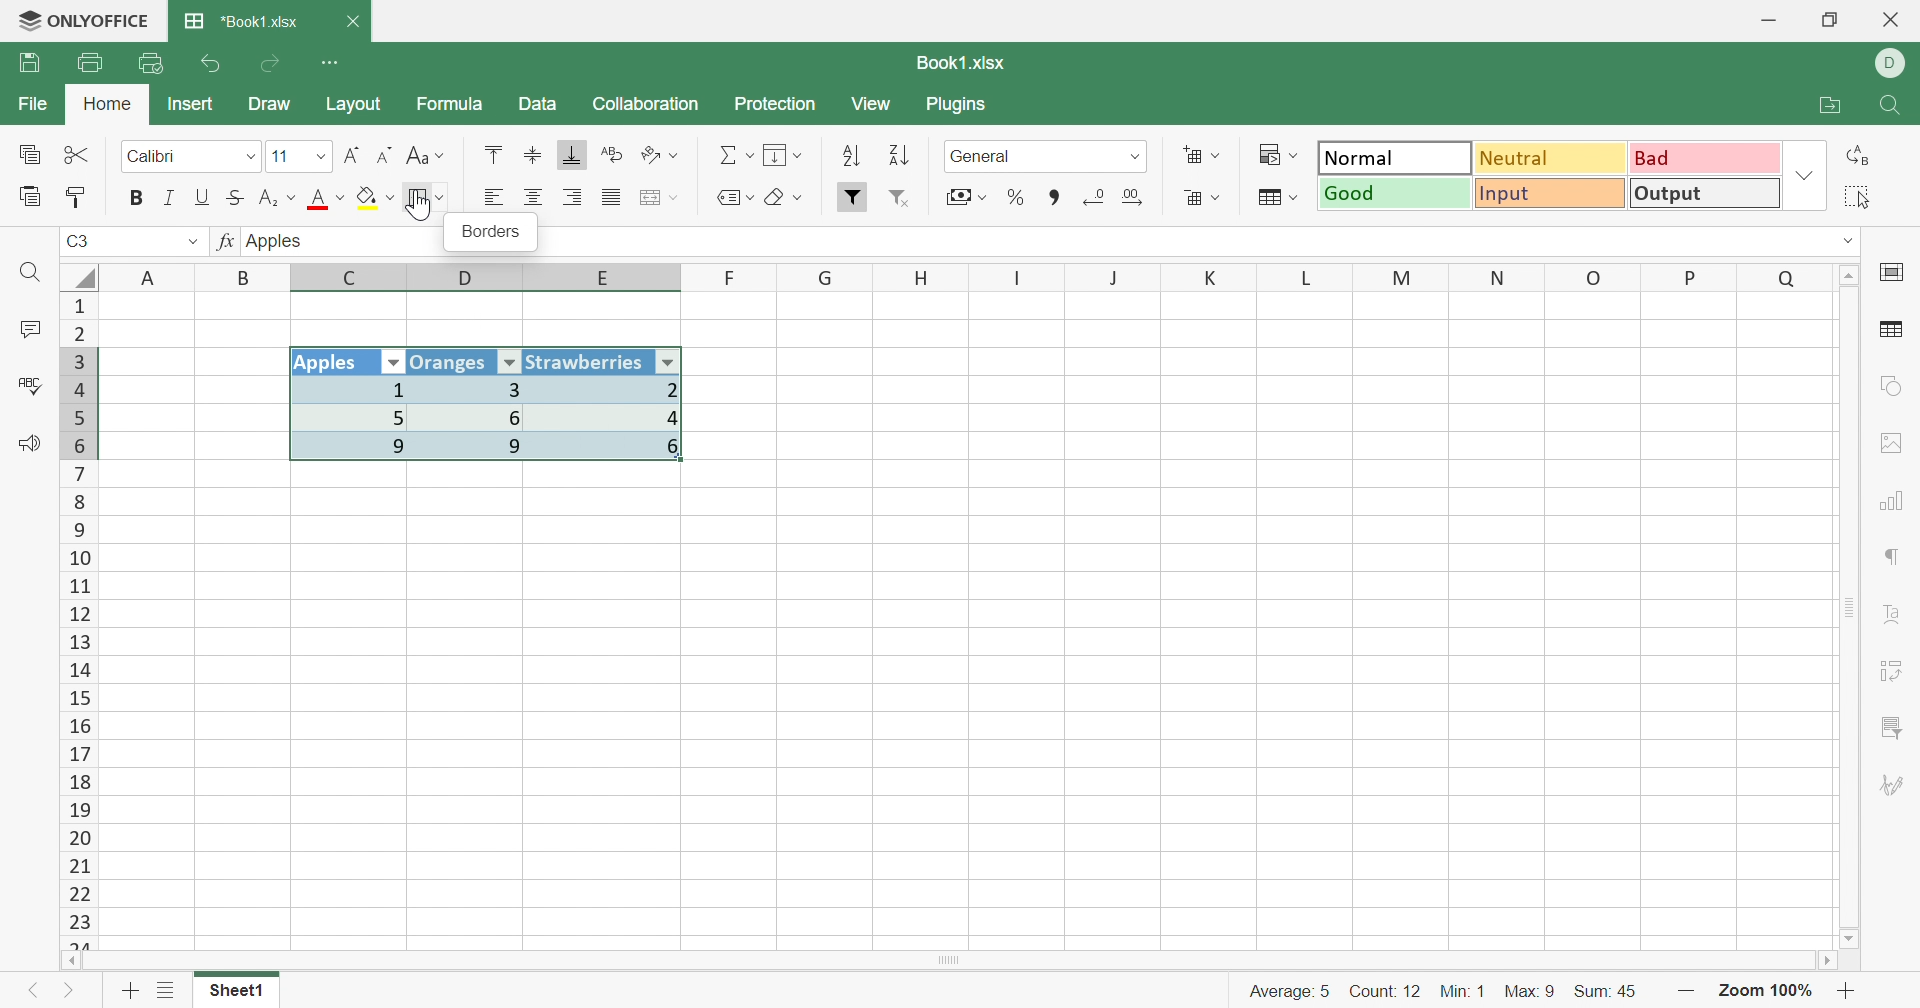 Image resolution: width=1920 pixels, height=1008 pixels. Describe the element at coordinates (958, 63) in the screenshot. I see `Book1.xlsx` at that location.